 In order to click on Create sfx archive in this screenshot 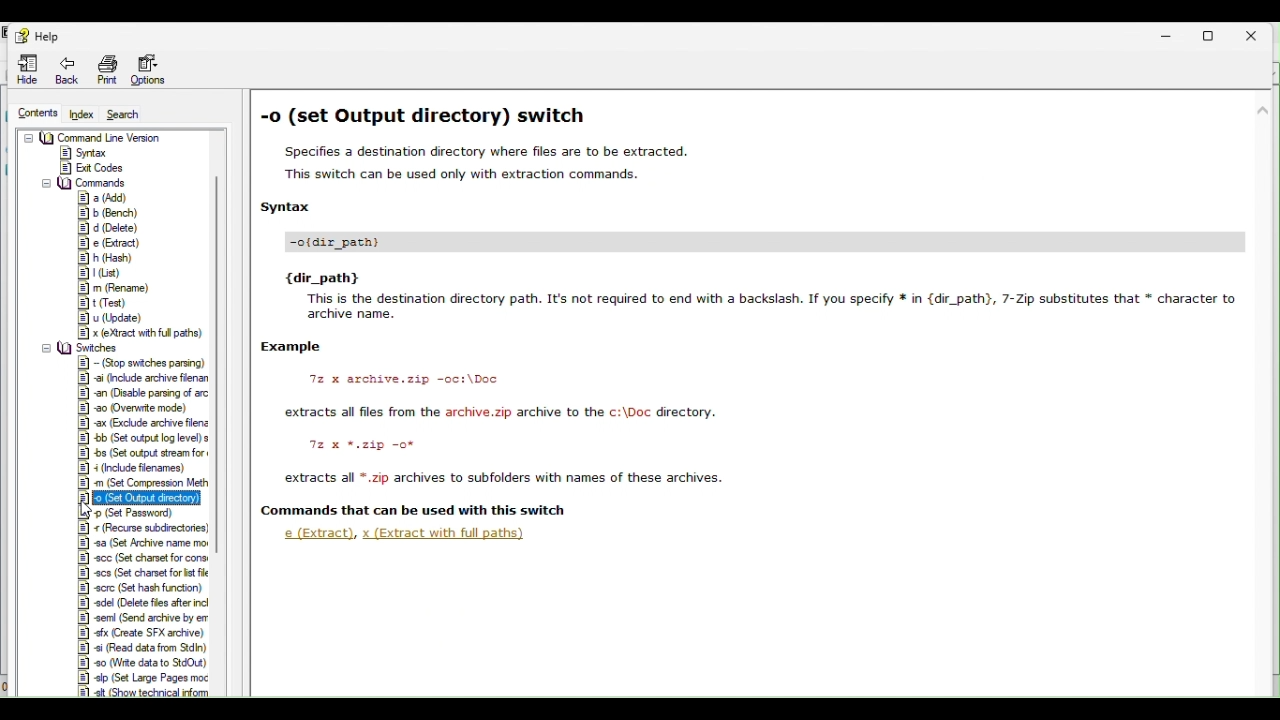, I will do `click(142, 631)`.